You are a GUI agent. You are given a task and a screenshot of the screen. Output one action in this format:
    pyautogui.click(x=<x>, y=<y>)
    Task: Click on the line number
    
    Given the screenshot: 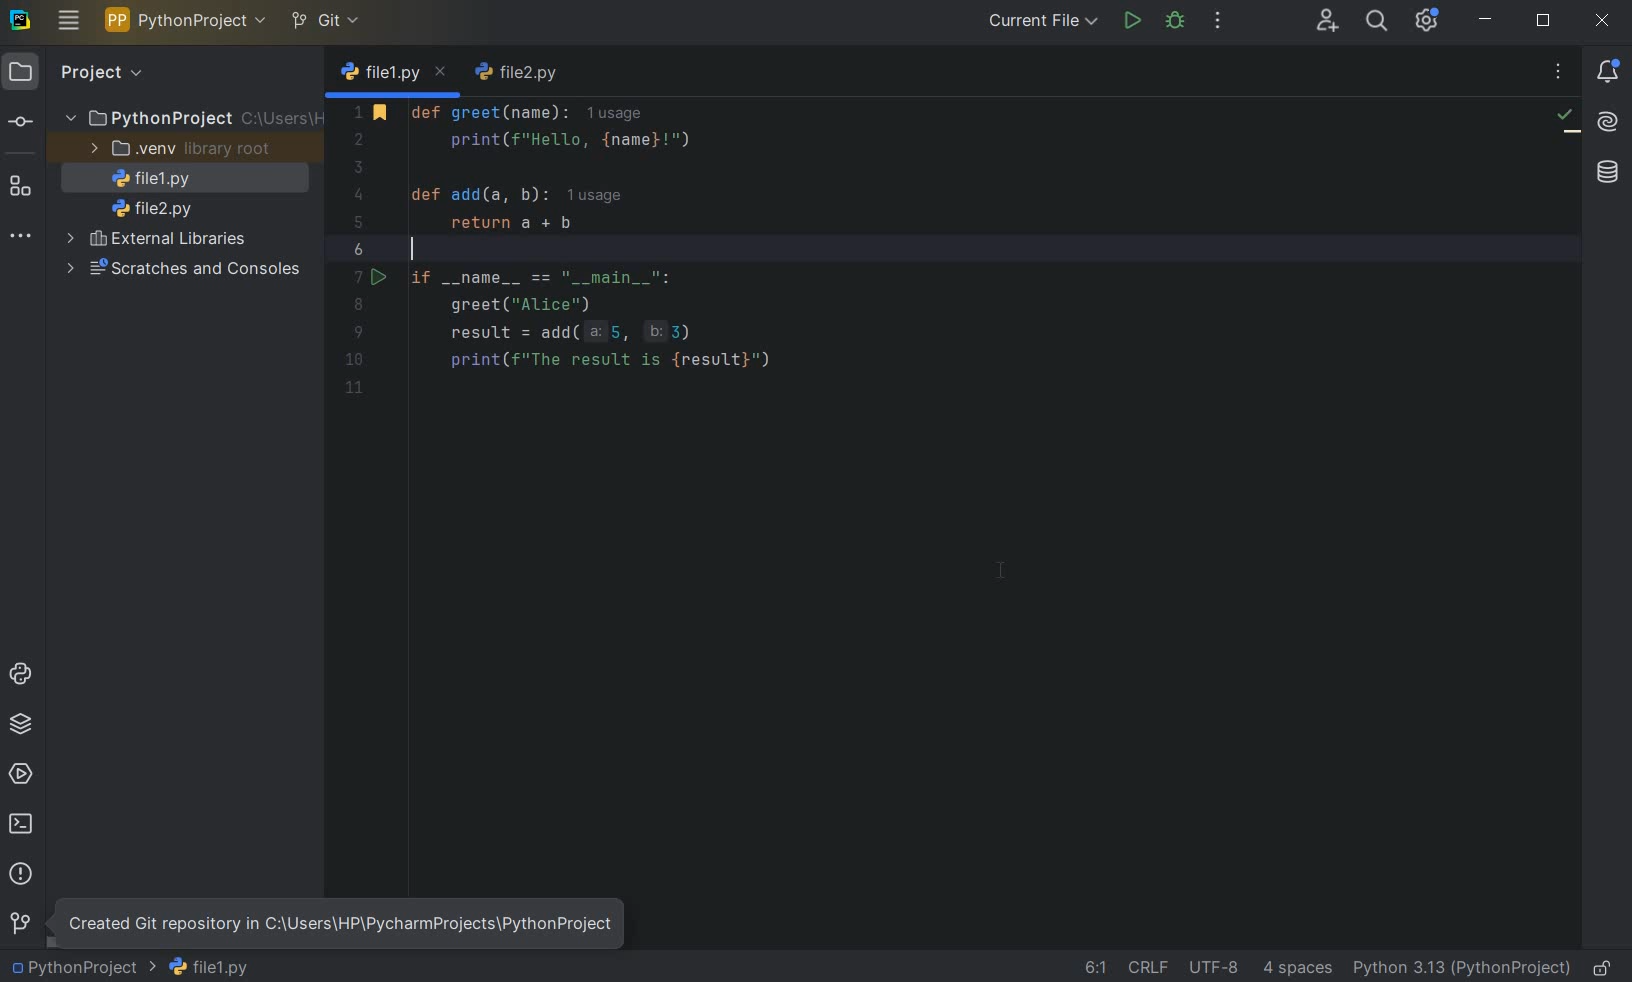 What is the action you would take?
    pyautogui.click(x=361, y=250)
    